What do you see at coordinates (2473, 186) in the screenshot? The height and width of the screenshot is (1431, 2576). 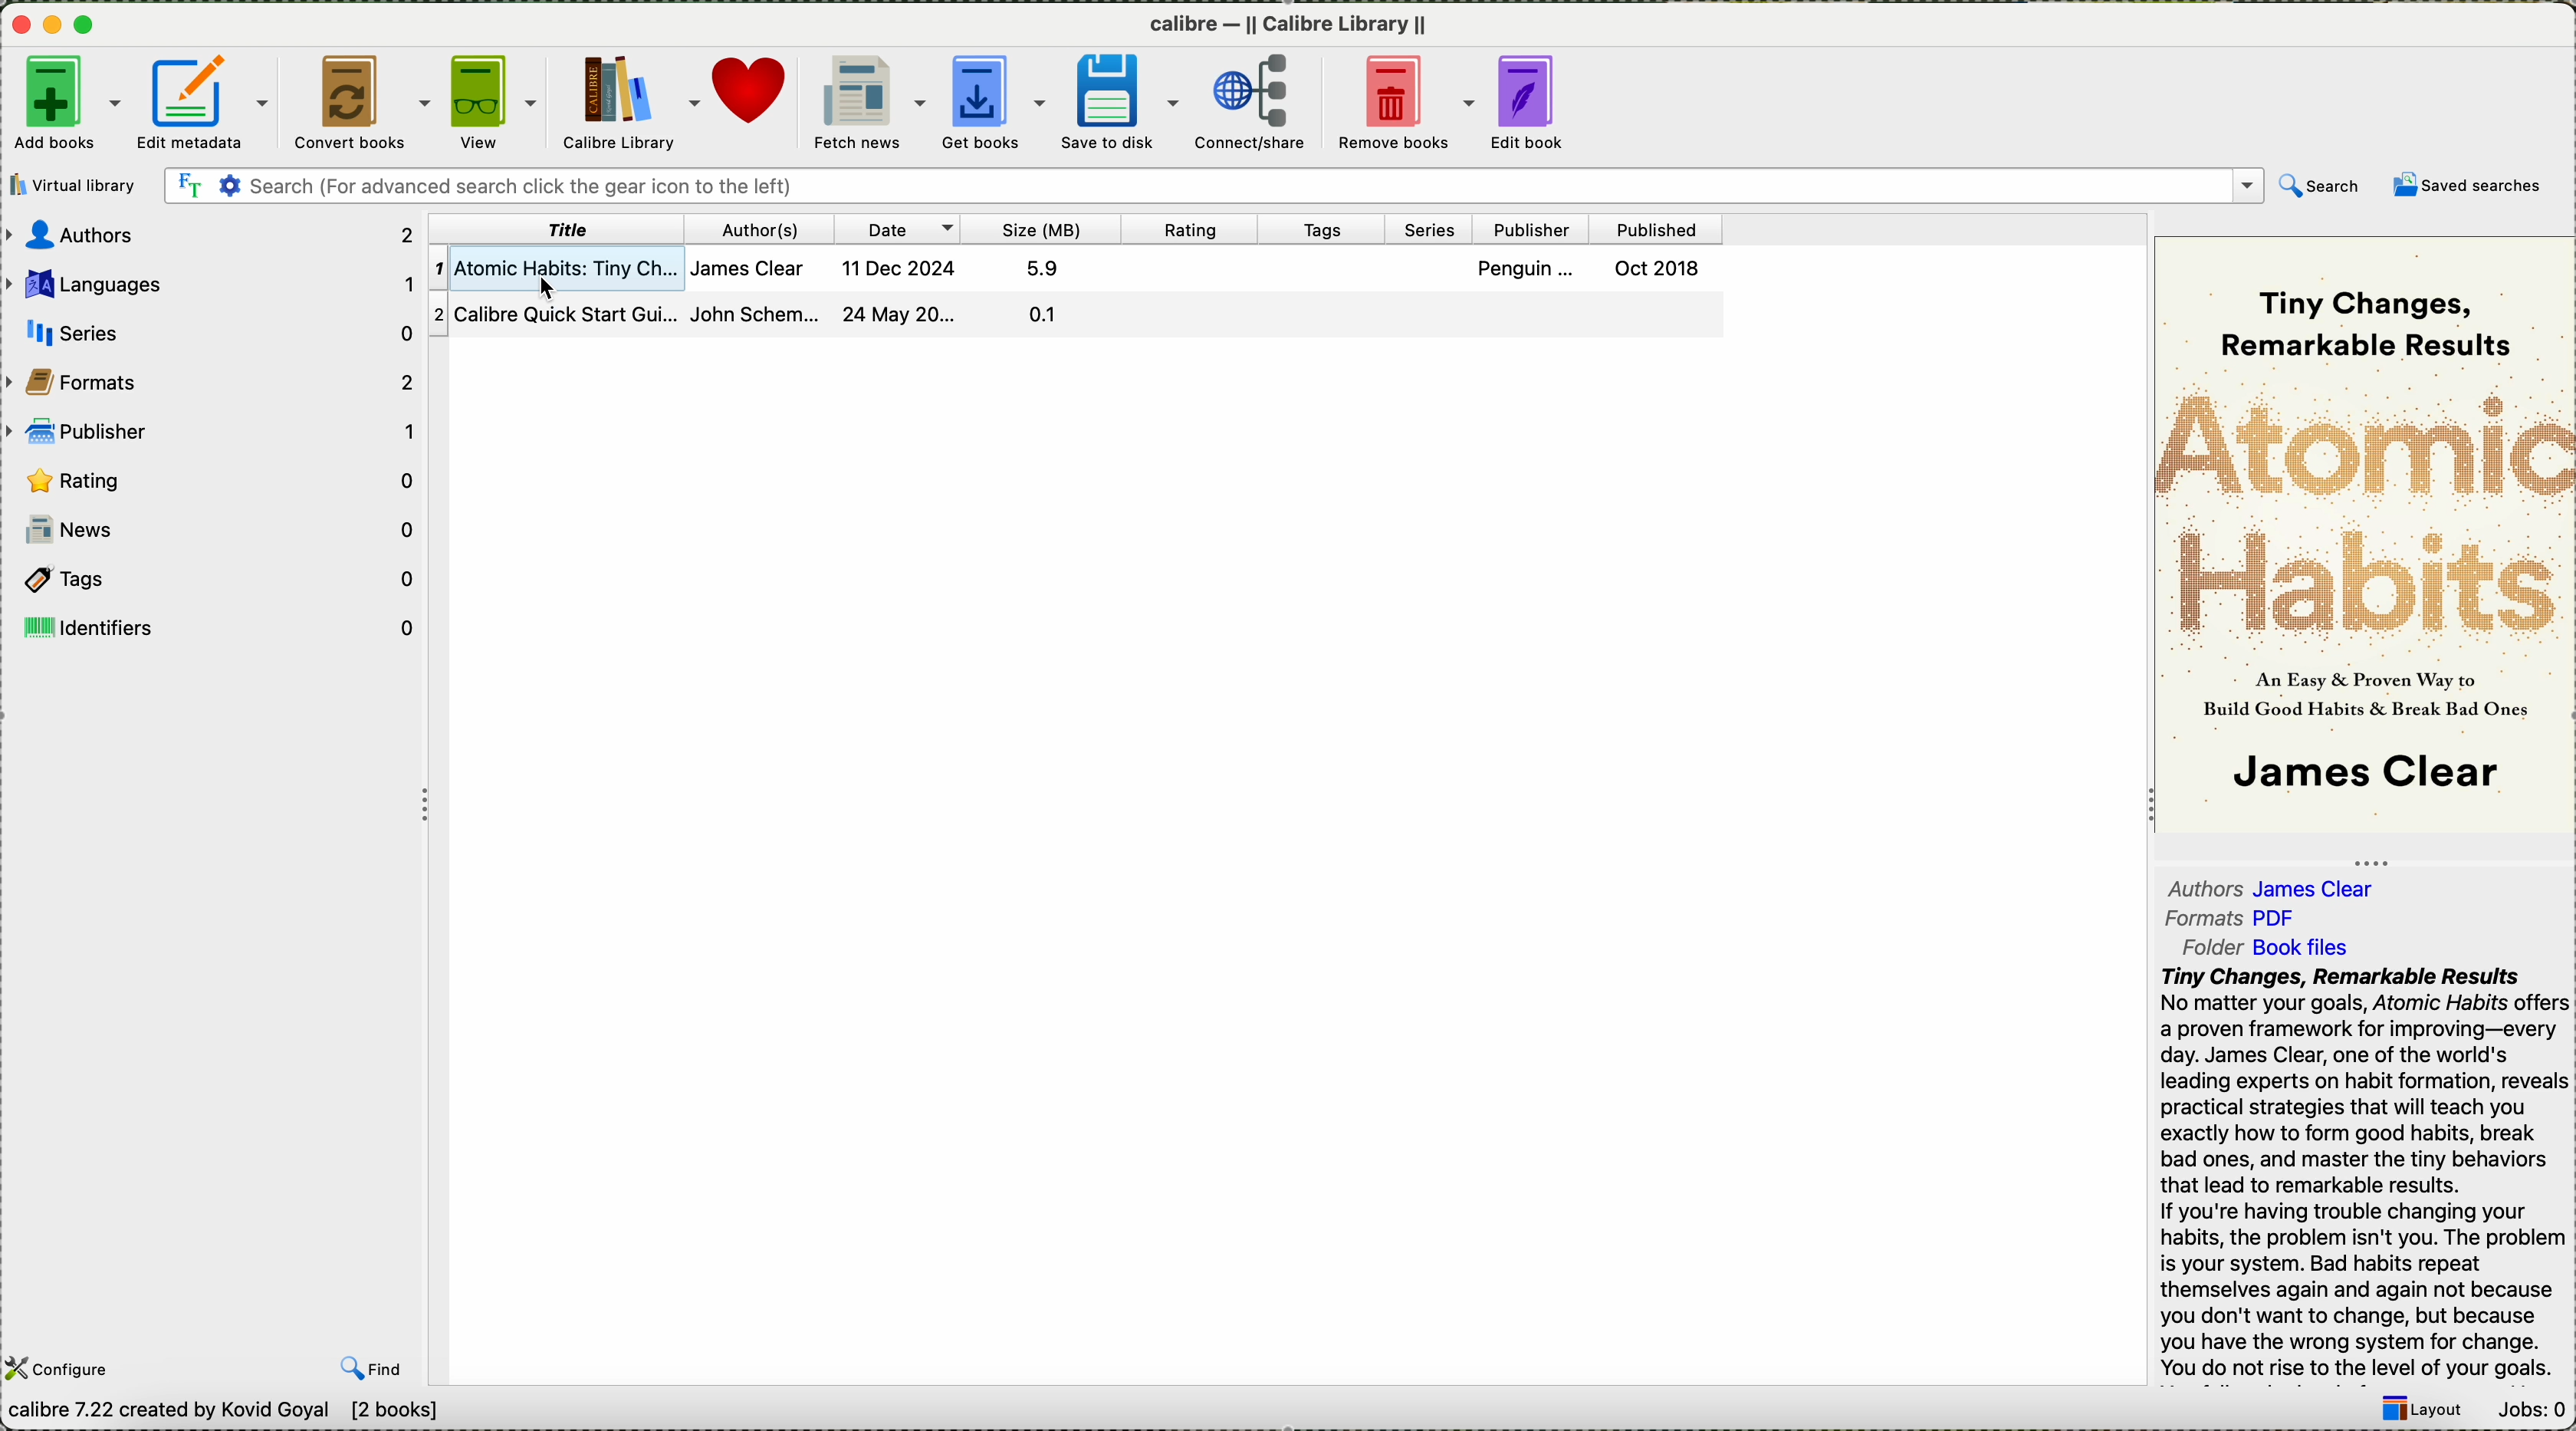 I see `saved searches` at bounding box center [2473, 186].